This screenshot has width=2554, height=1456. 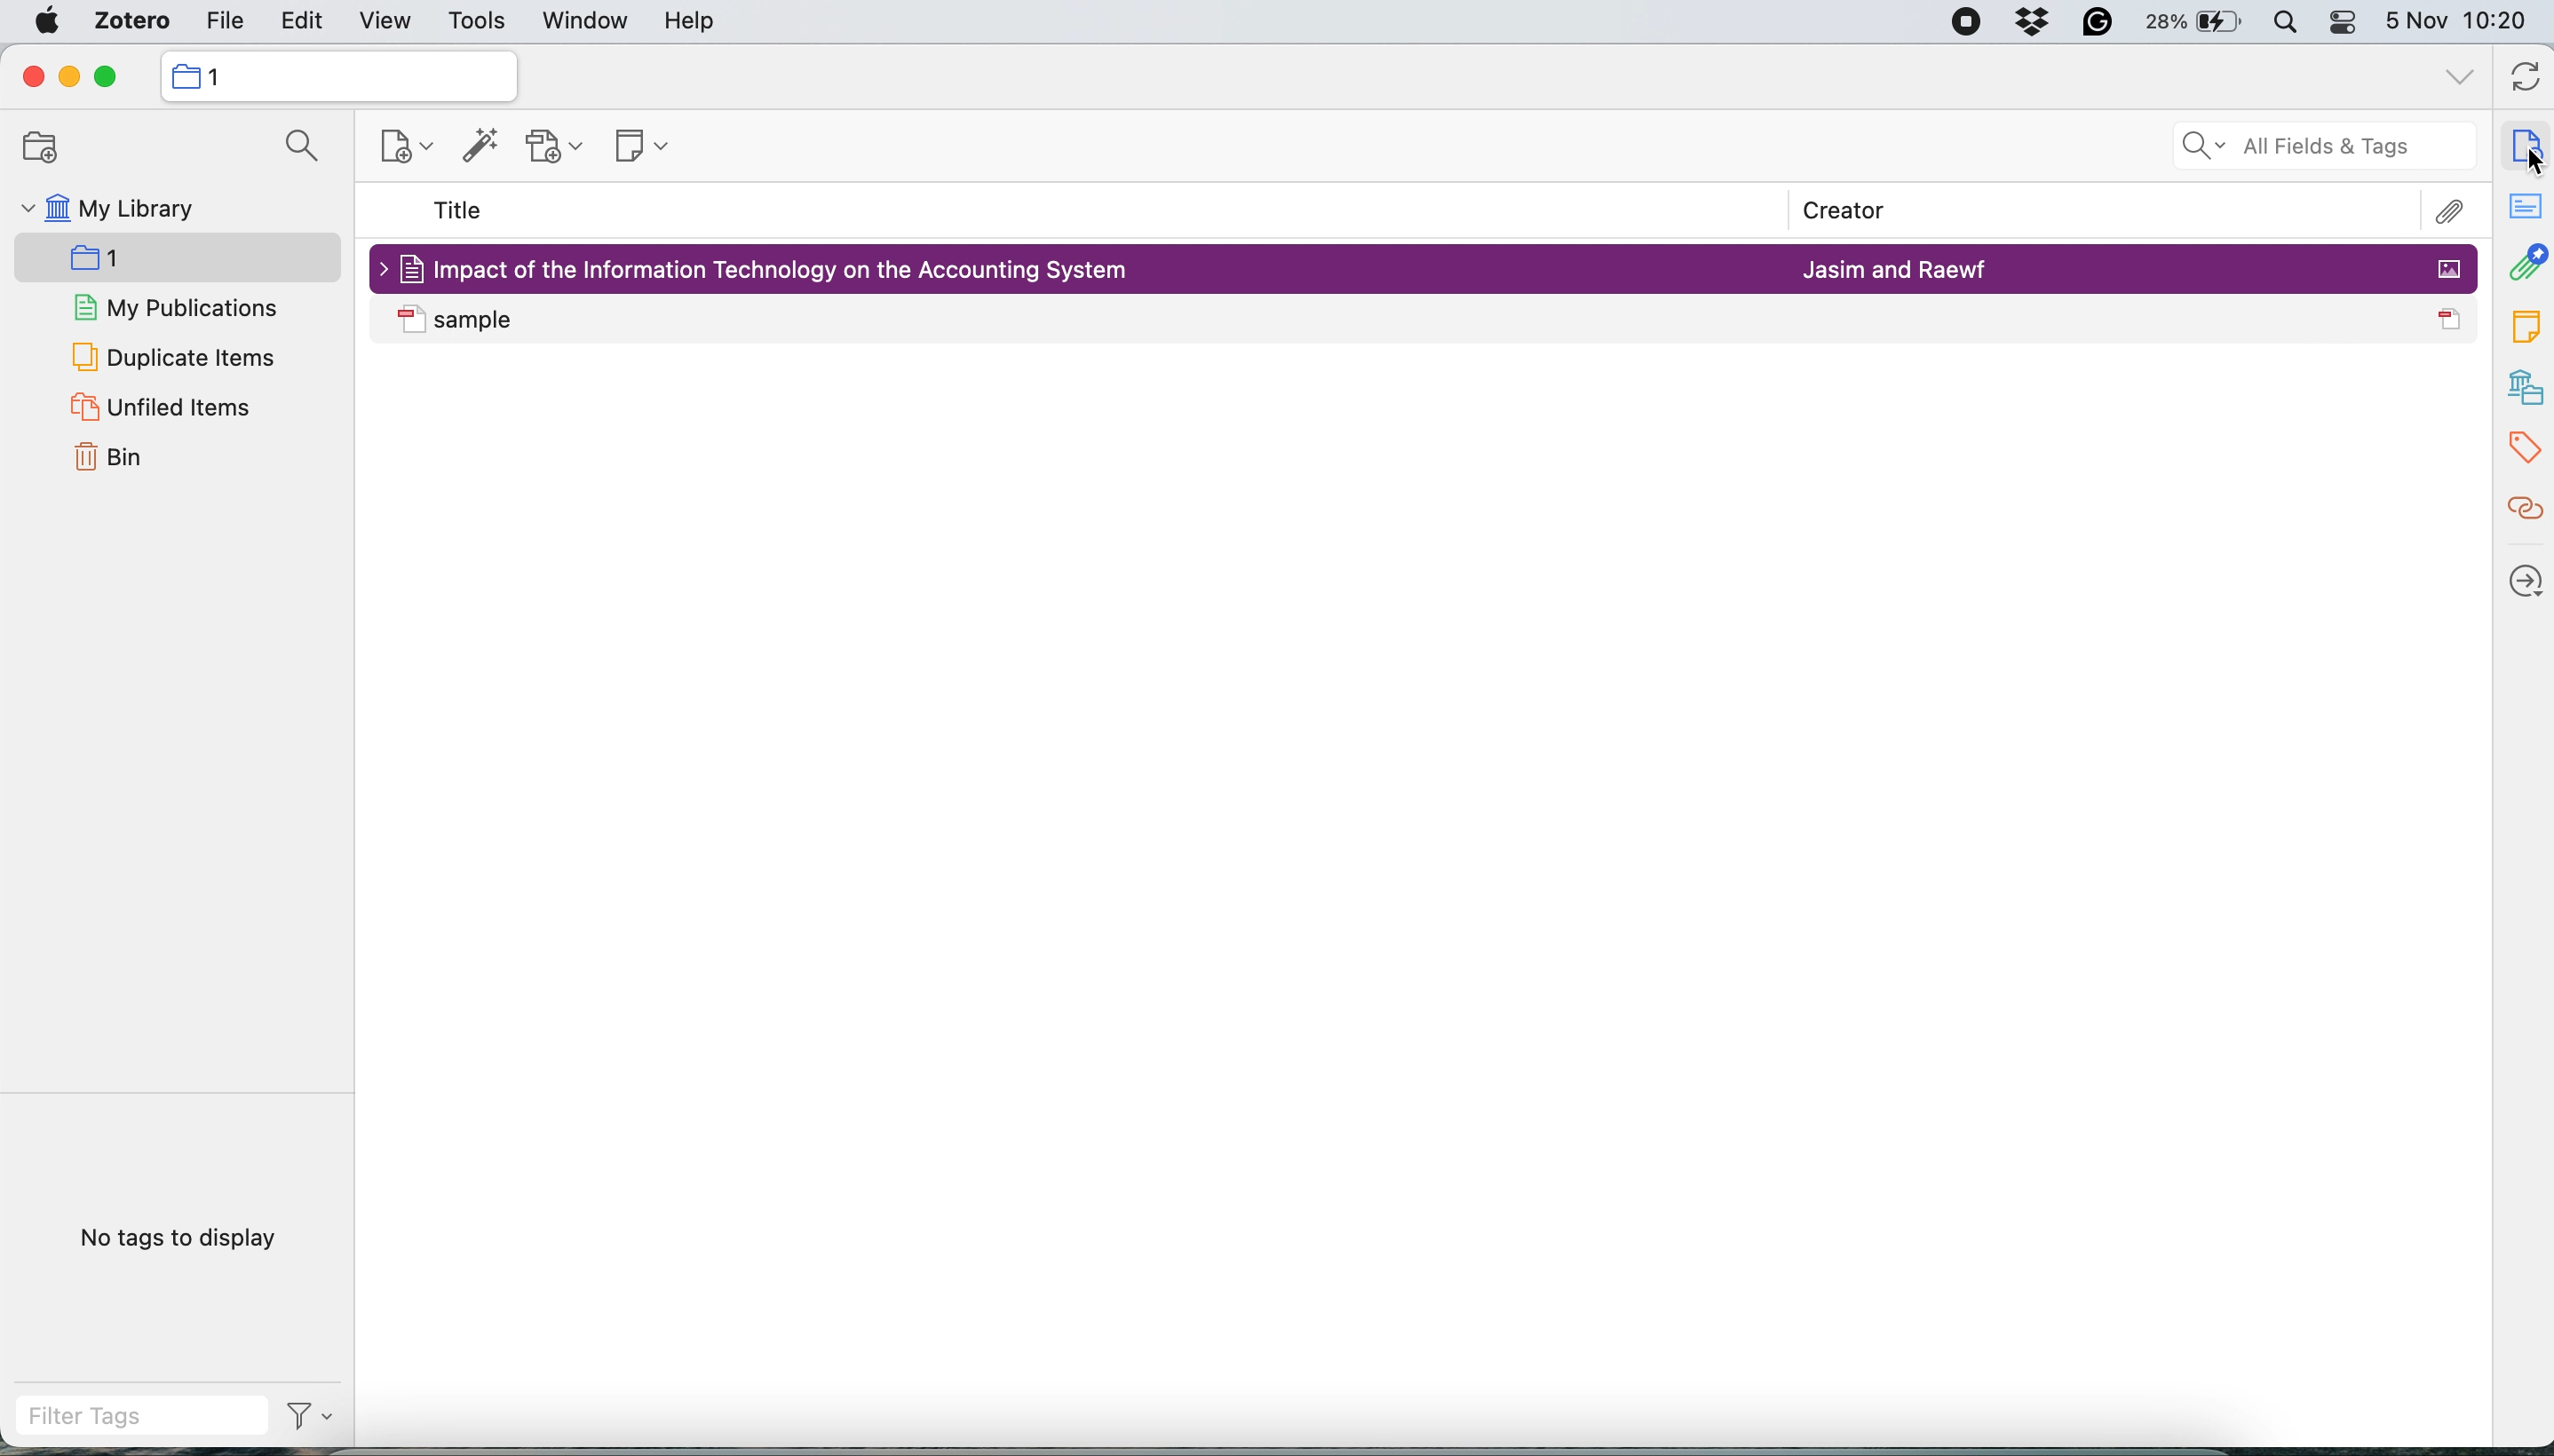 What do you see at coordinates (481, 21) in the screenshot?
I see `tools` at bounding box center [481, 21].